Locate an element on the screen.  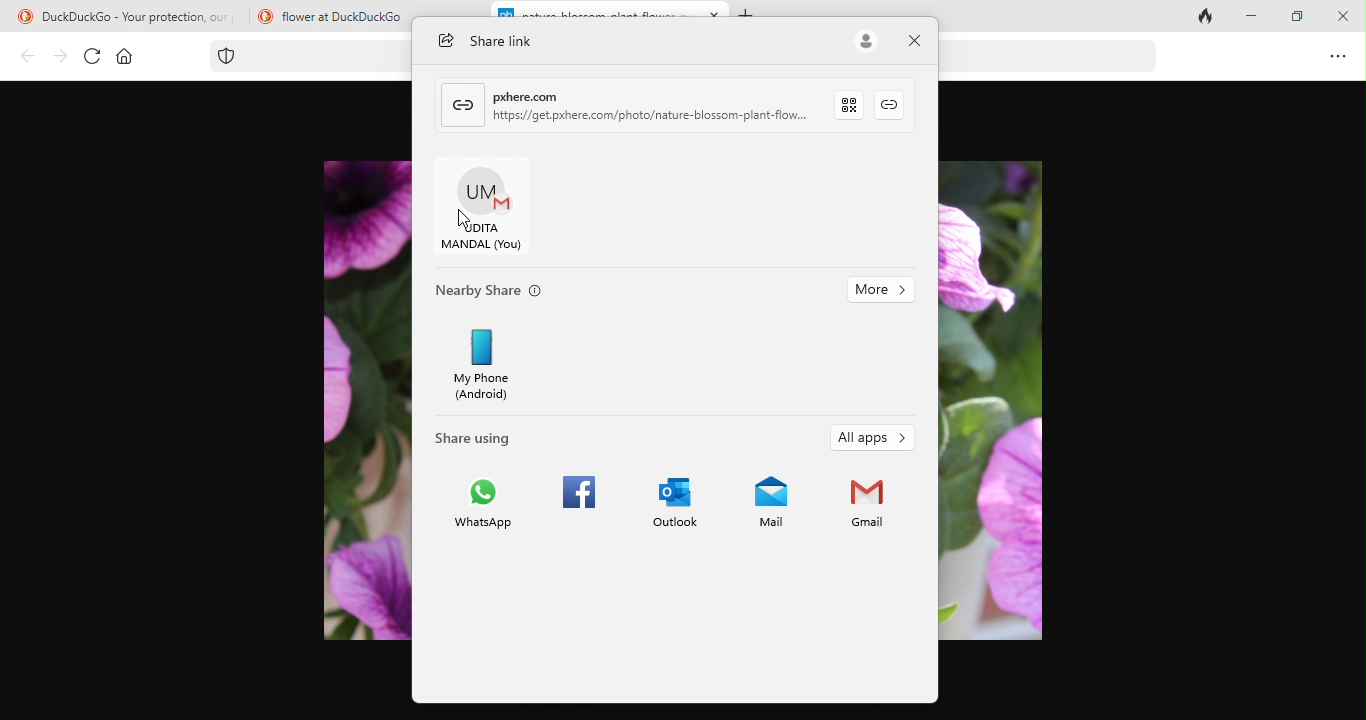
Mail is located at coordinates (769, 510).